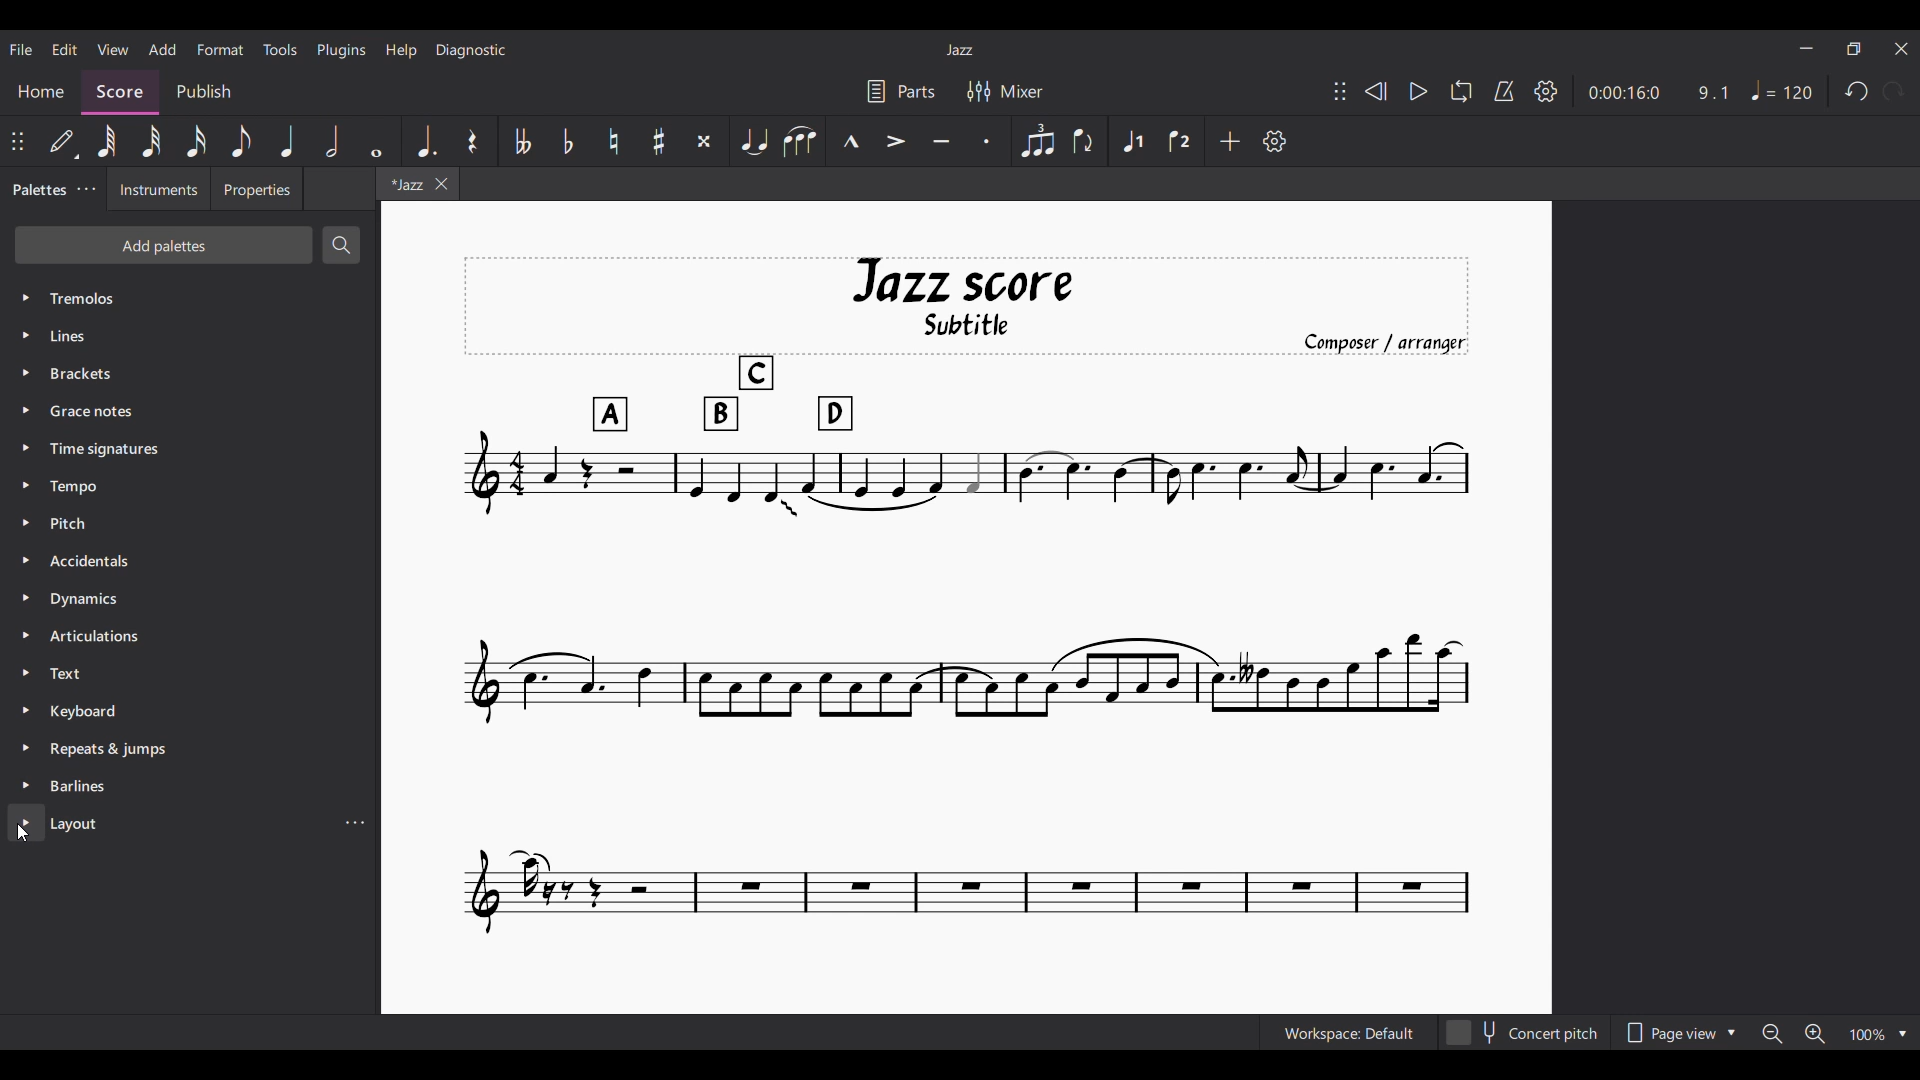 The image size is (1920, 1080). Describe the element at coordinates (850, 141) in the screenshot. I see `Marcato` at that location.